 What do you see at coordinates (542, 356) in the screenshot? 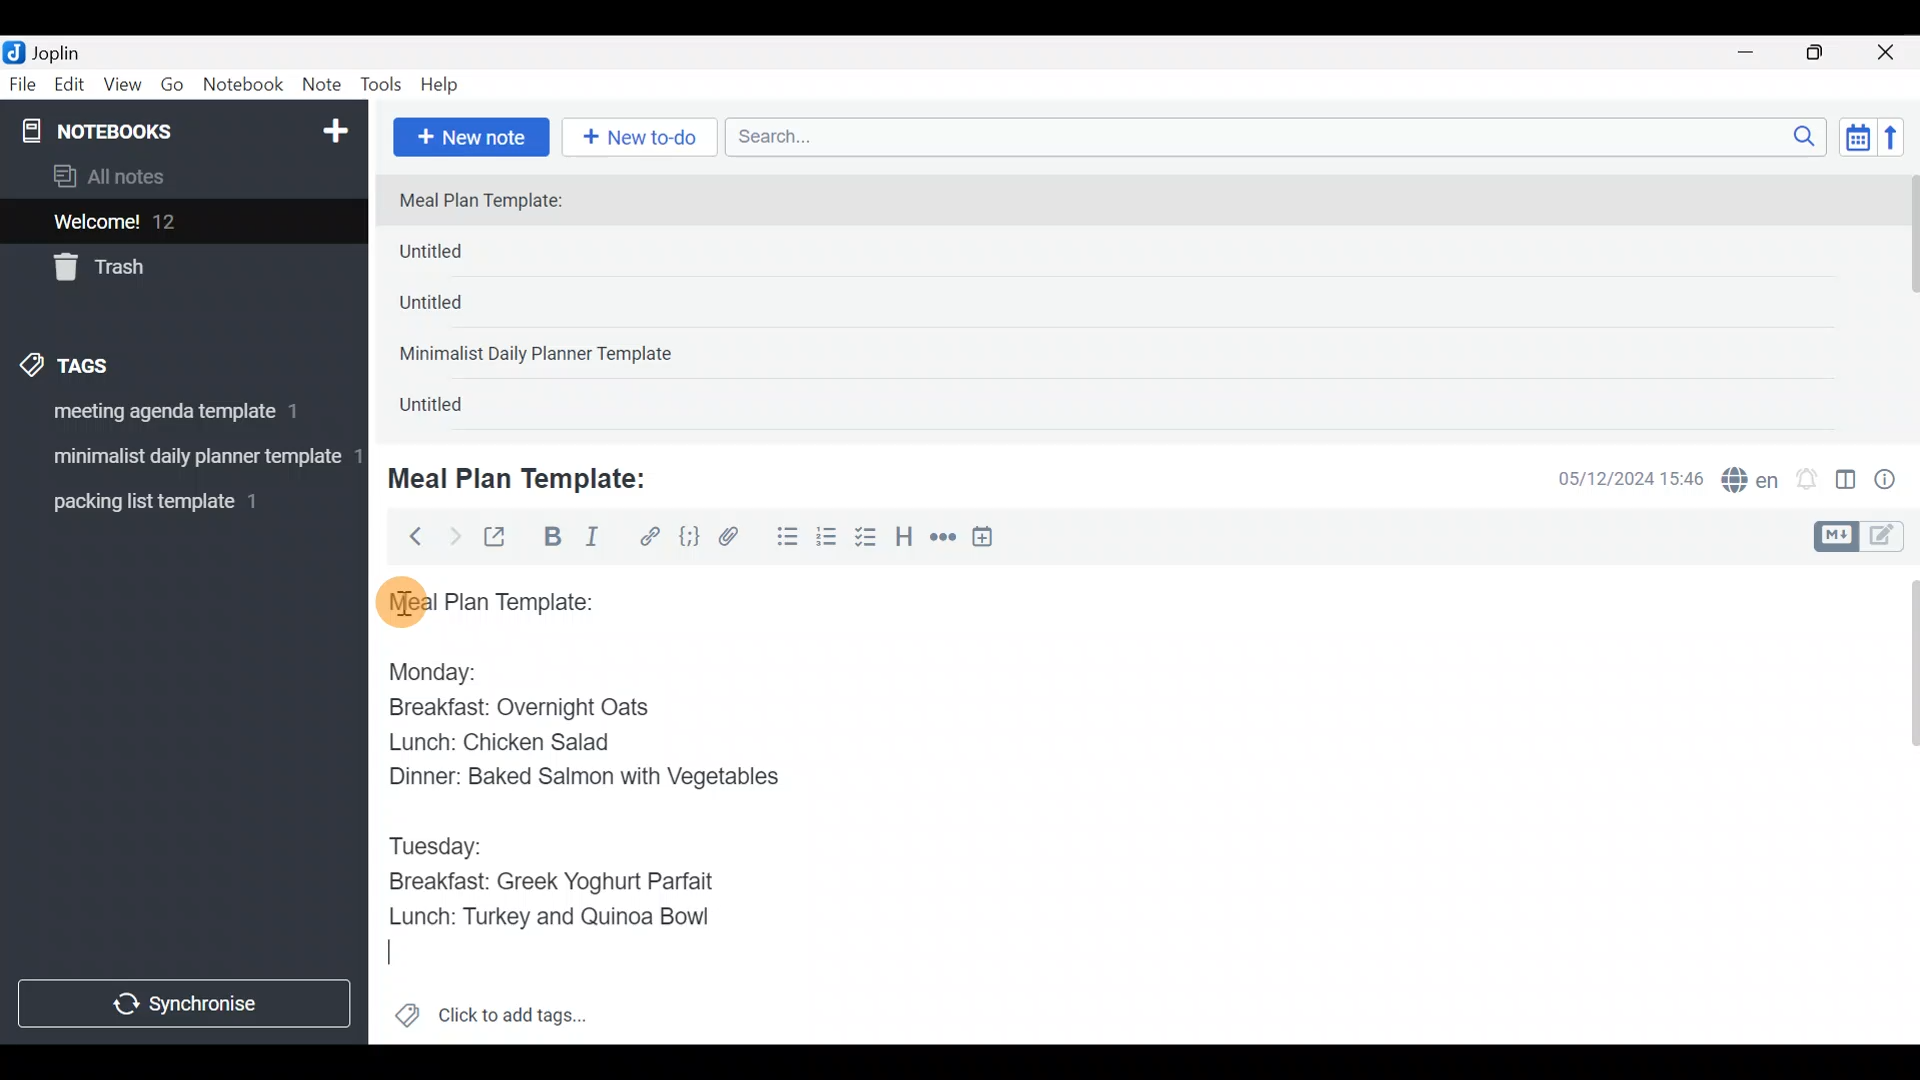
I see `Minimalist Daily Planner Template` at bounding box center [542, 356].